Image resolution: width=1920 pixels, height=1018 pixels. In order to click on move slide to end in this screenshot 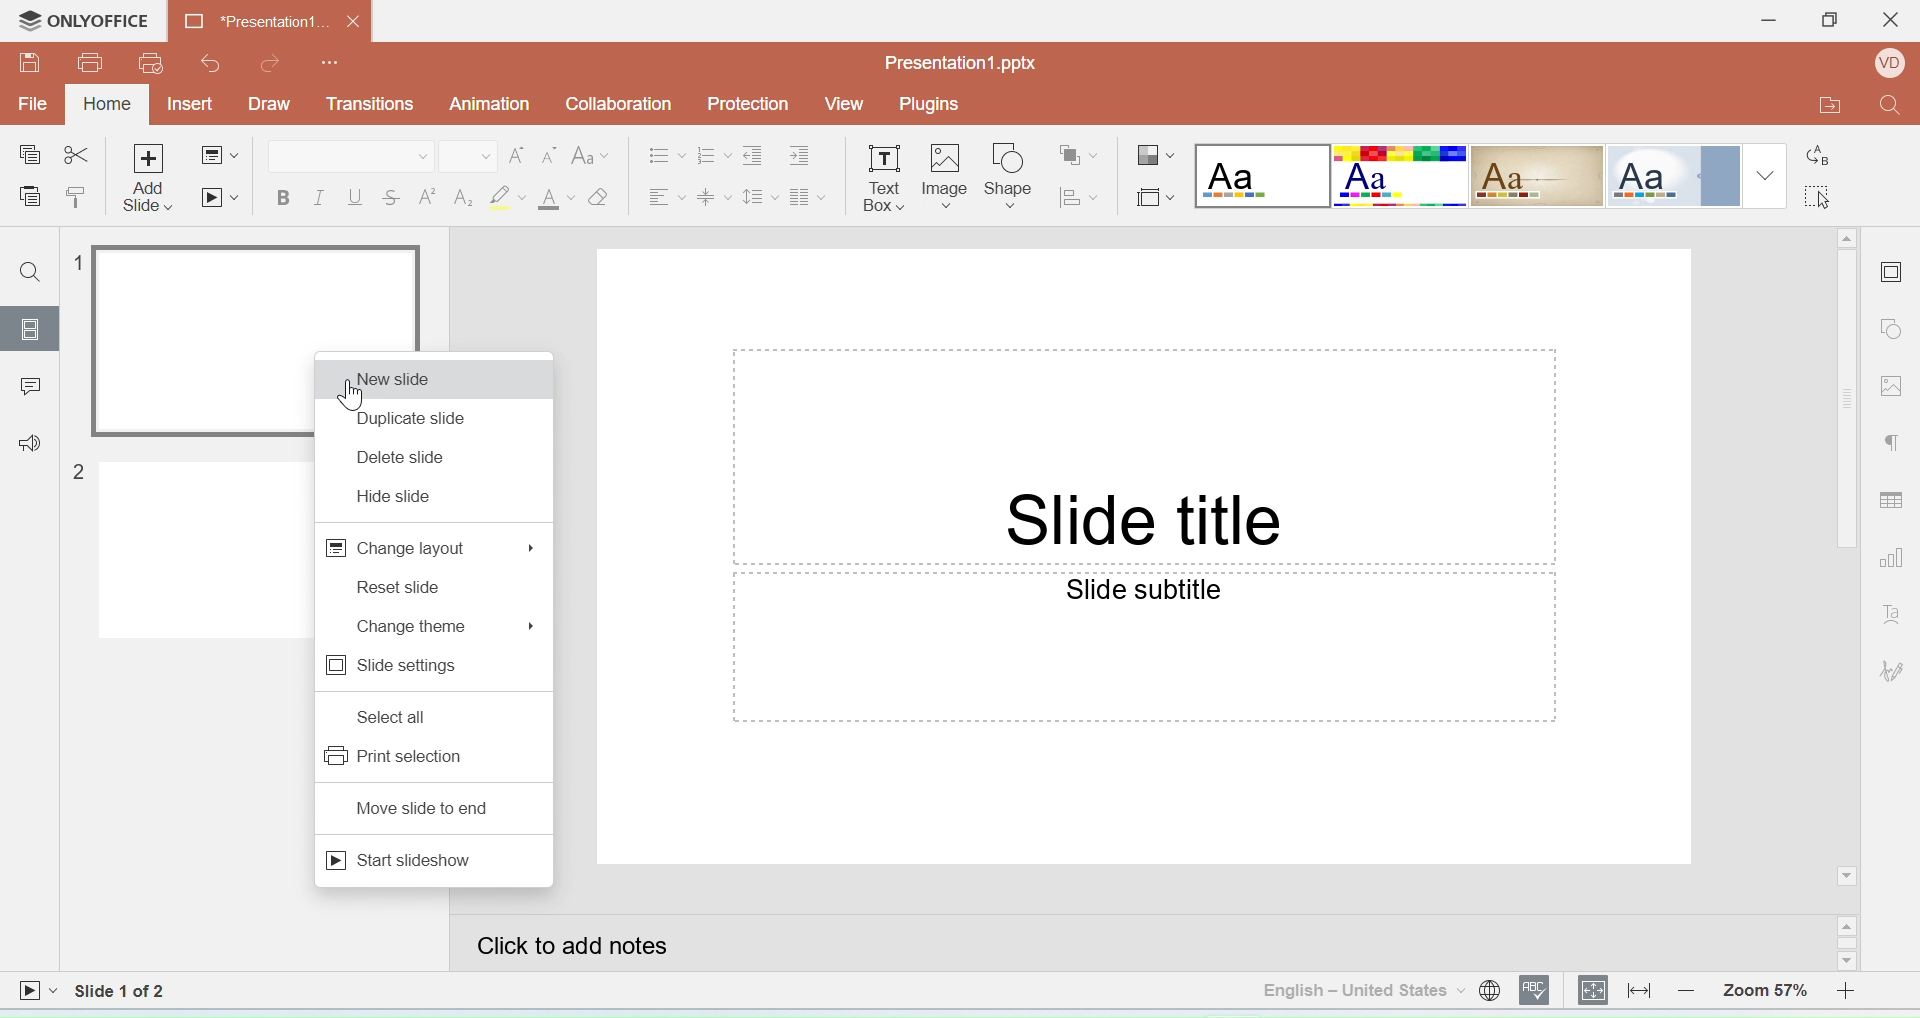, I will do `click(427, 809)`.